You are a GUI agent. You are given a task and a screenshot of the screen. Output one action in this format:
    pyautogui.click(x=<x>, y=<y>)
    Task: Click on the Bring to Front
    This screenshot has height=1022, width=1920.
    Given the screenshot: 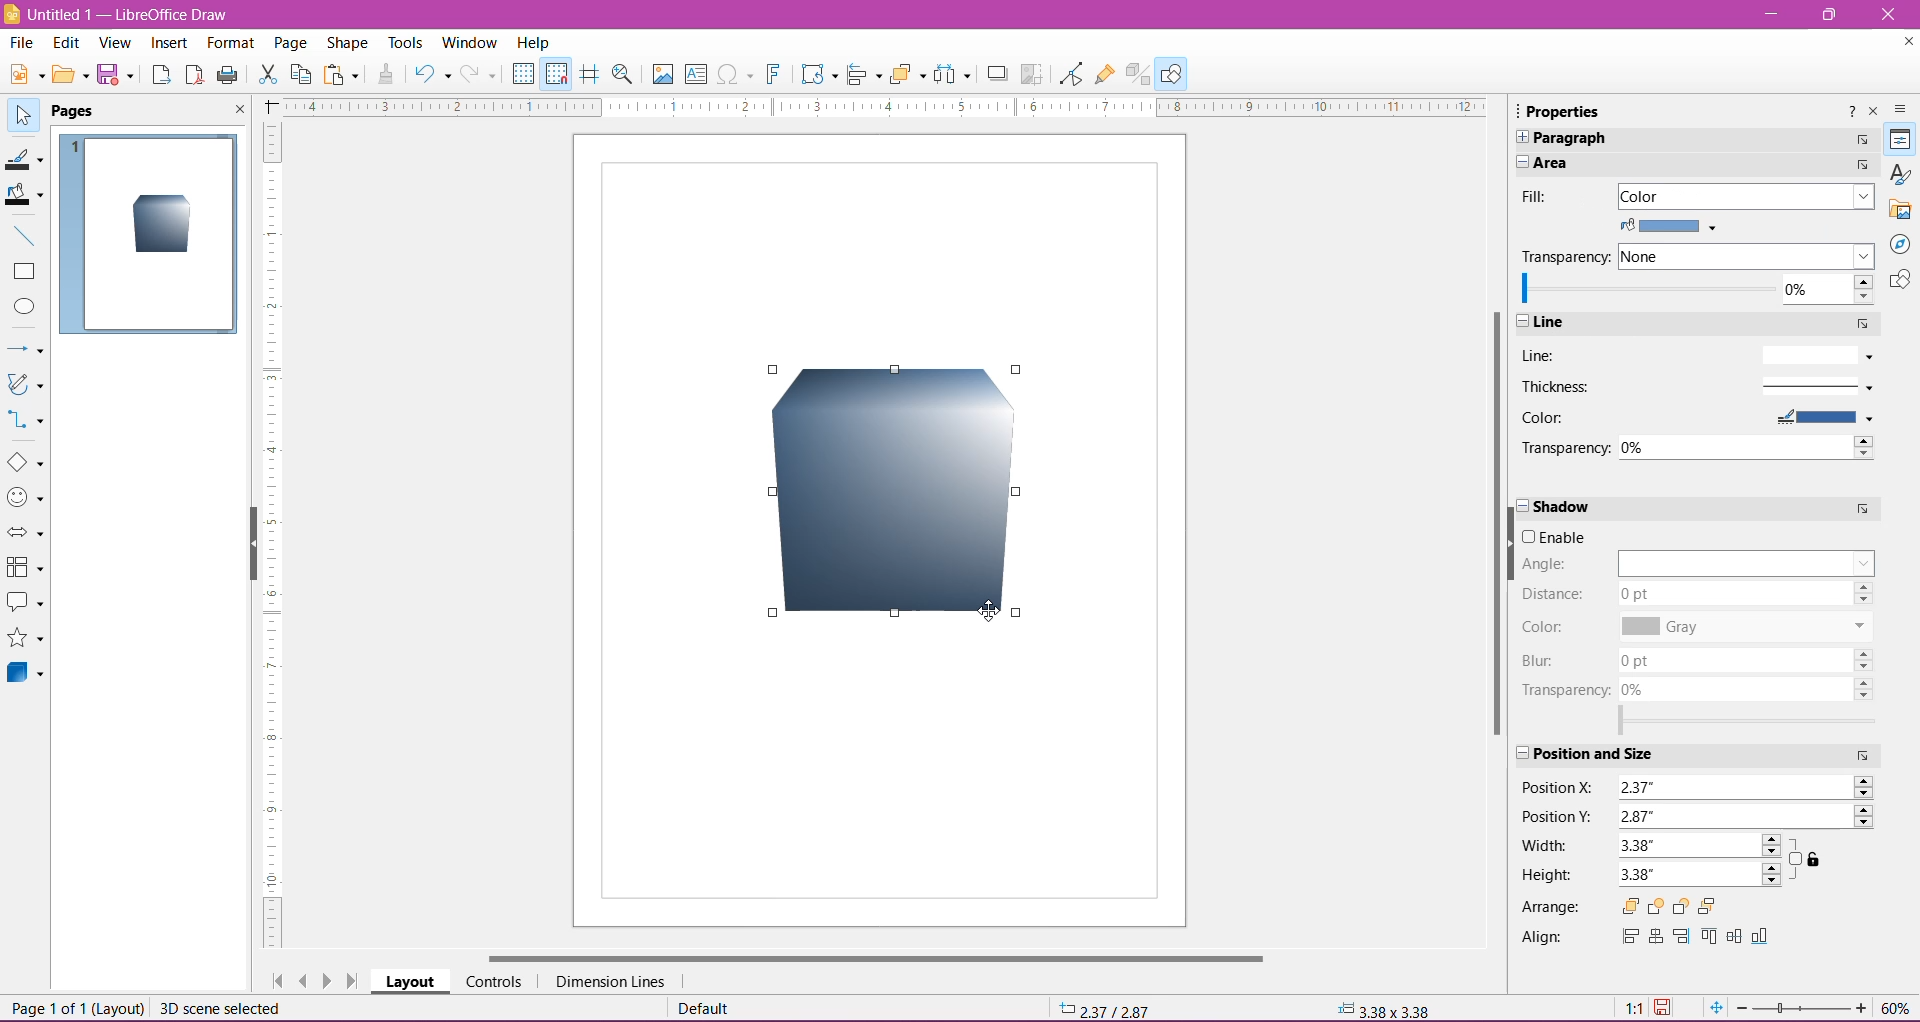 What is the action you would take?
    pyautogui.click(x=1632, y=906)
    